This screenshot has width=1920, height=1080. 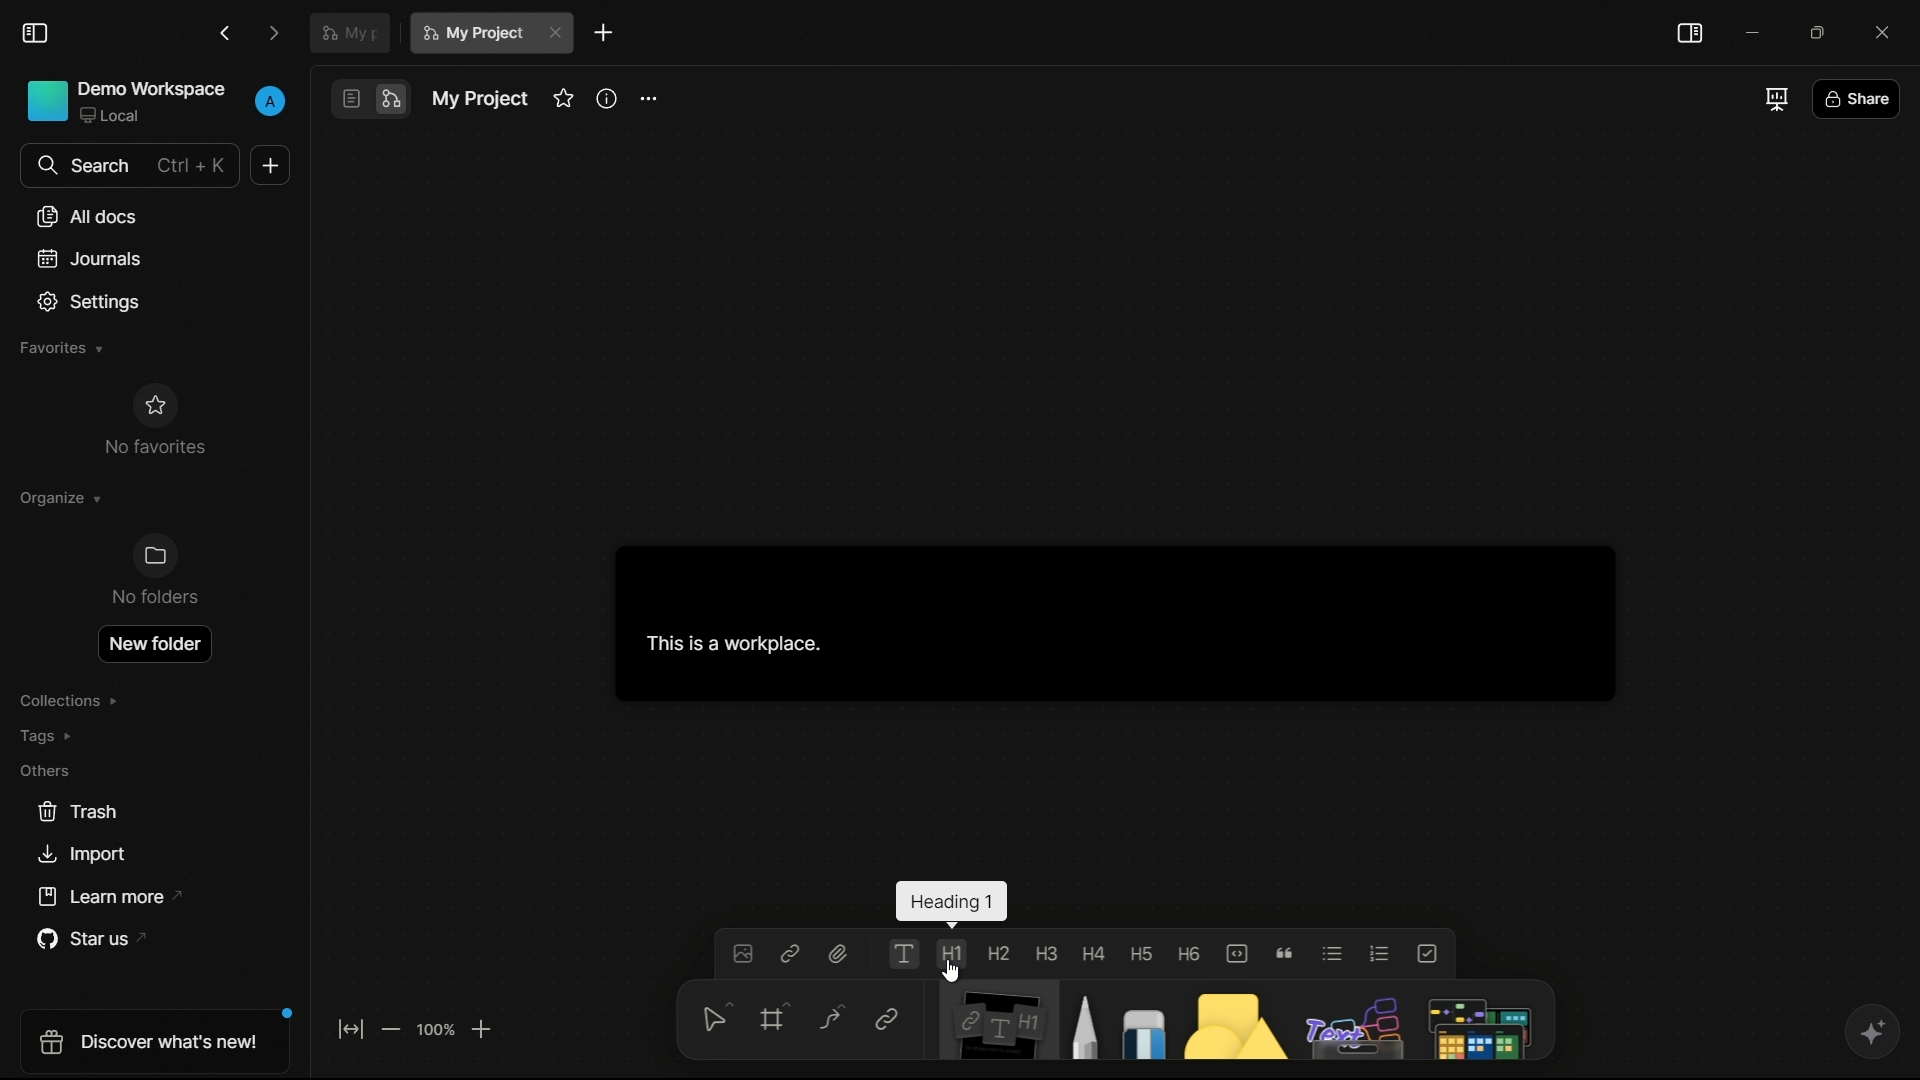 I want to click on heading 1, so click(x=953, y=955).